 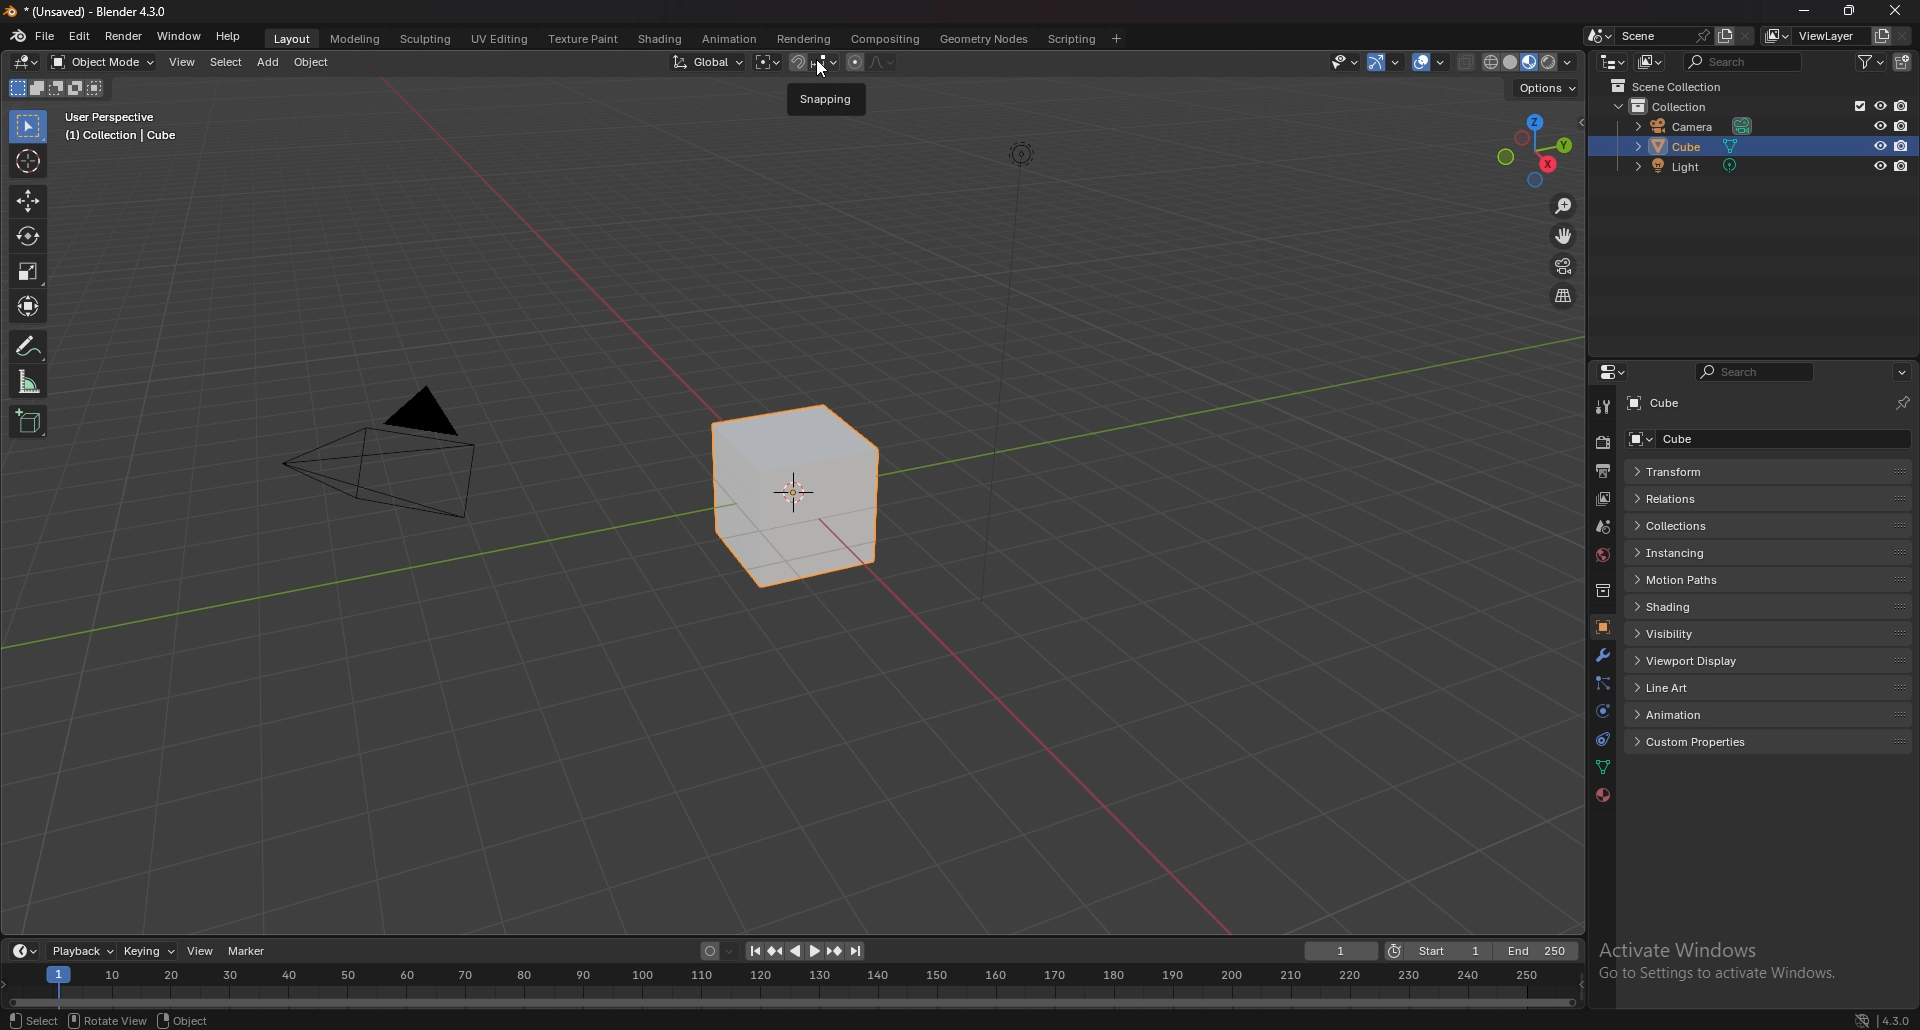 I want to click on motion paths, so click(x=1697, y=580).